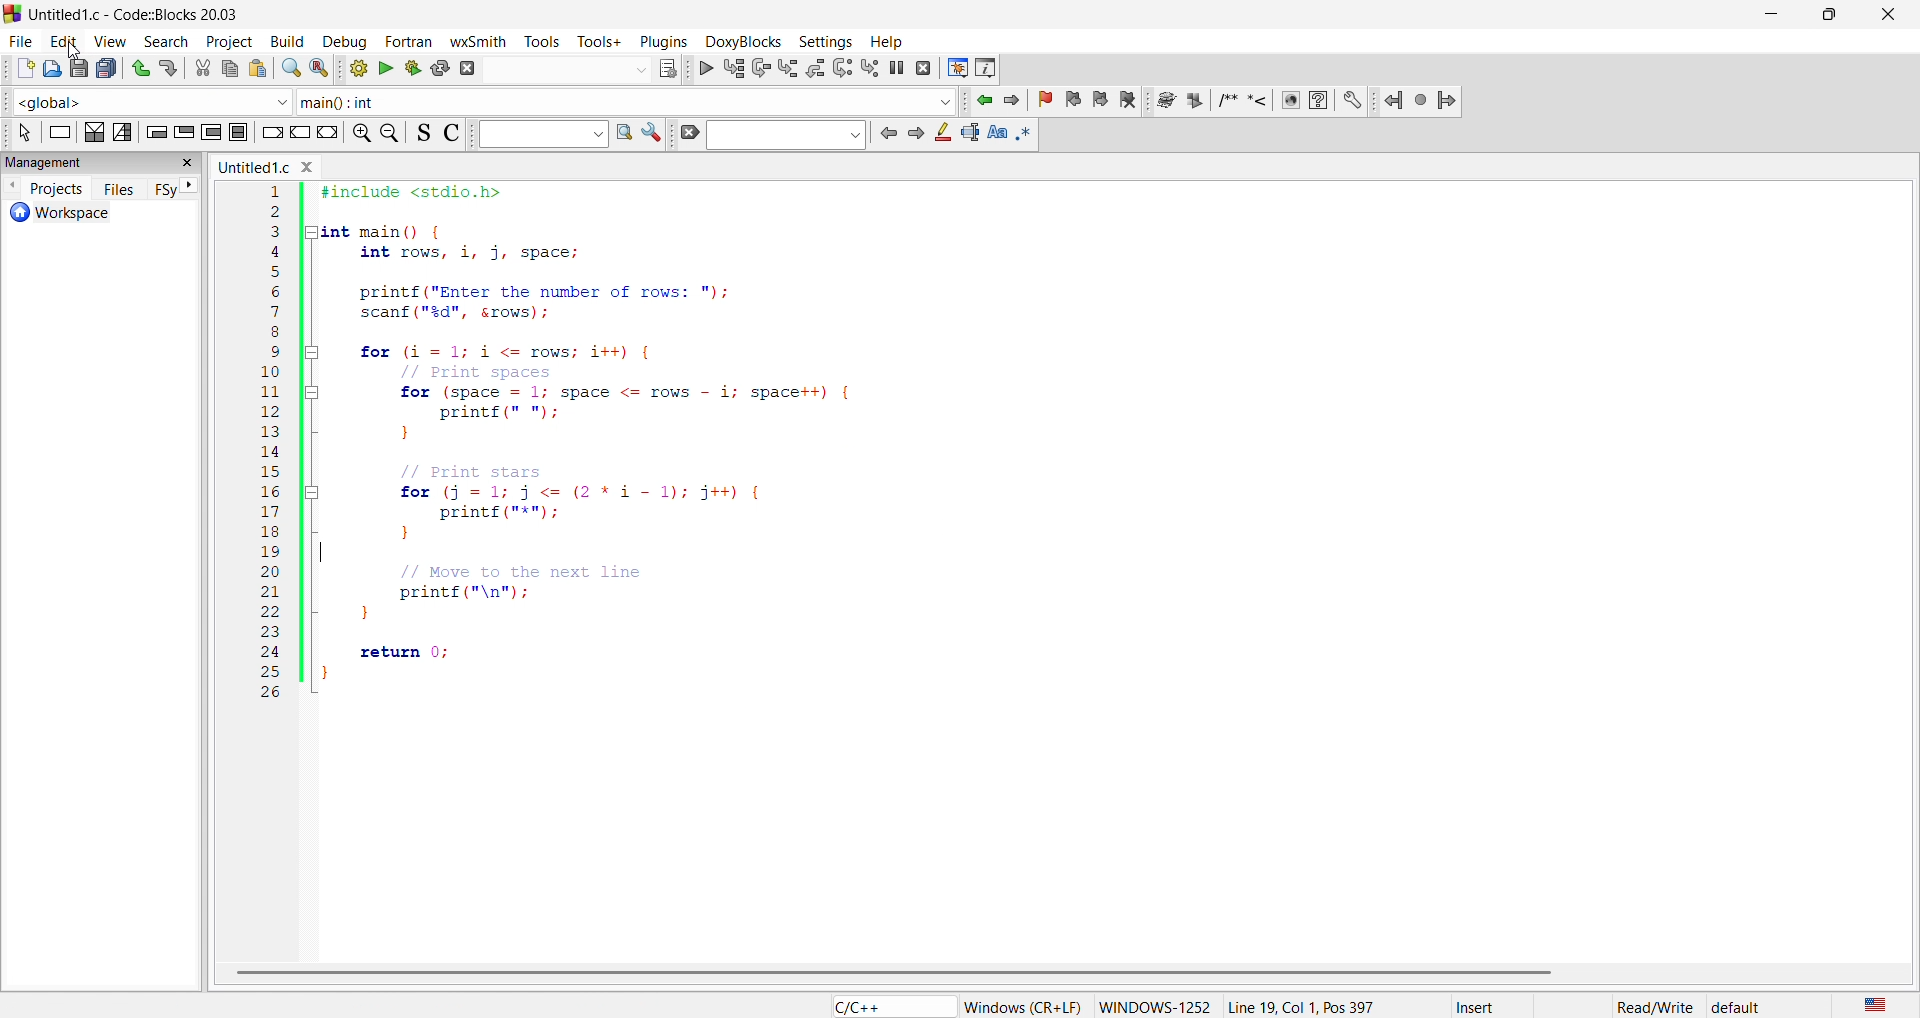 This screenshot has height=1018, width=1920. I want to click on next bookmark, so click(1102, 98).